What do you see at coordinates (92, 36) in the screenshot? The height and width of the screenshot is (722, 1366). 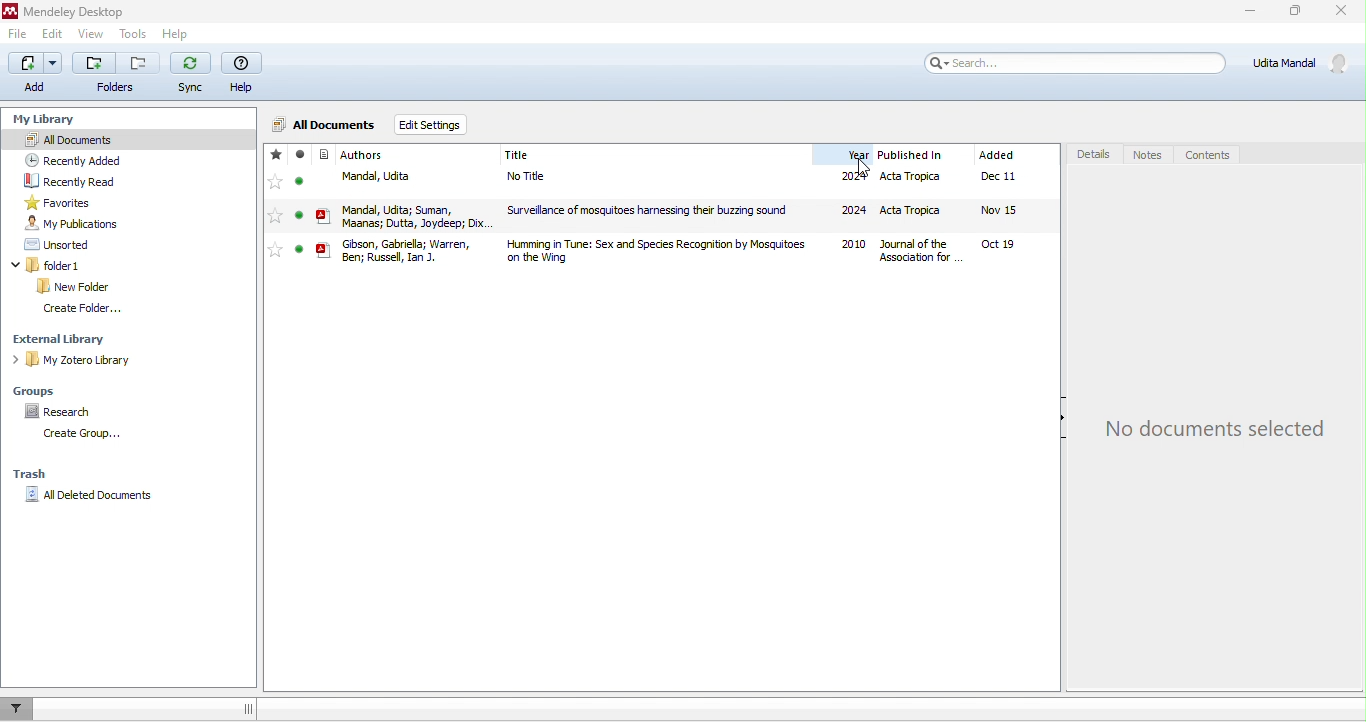 I see `view` at bounding box center [92, 36].